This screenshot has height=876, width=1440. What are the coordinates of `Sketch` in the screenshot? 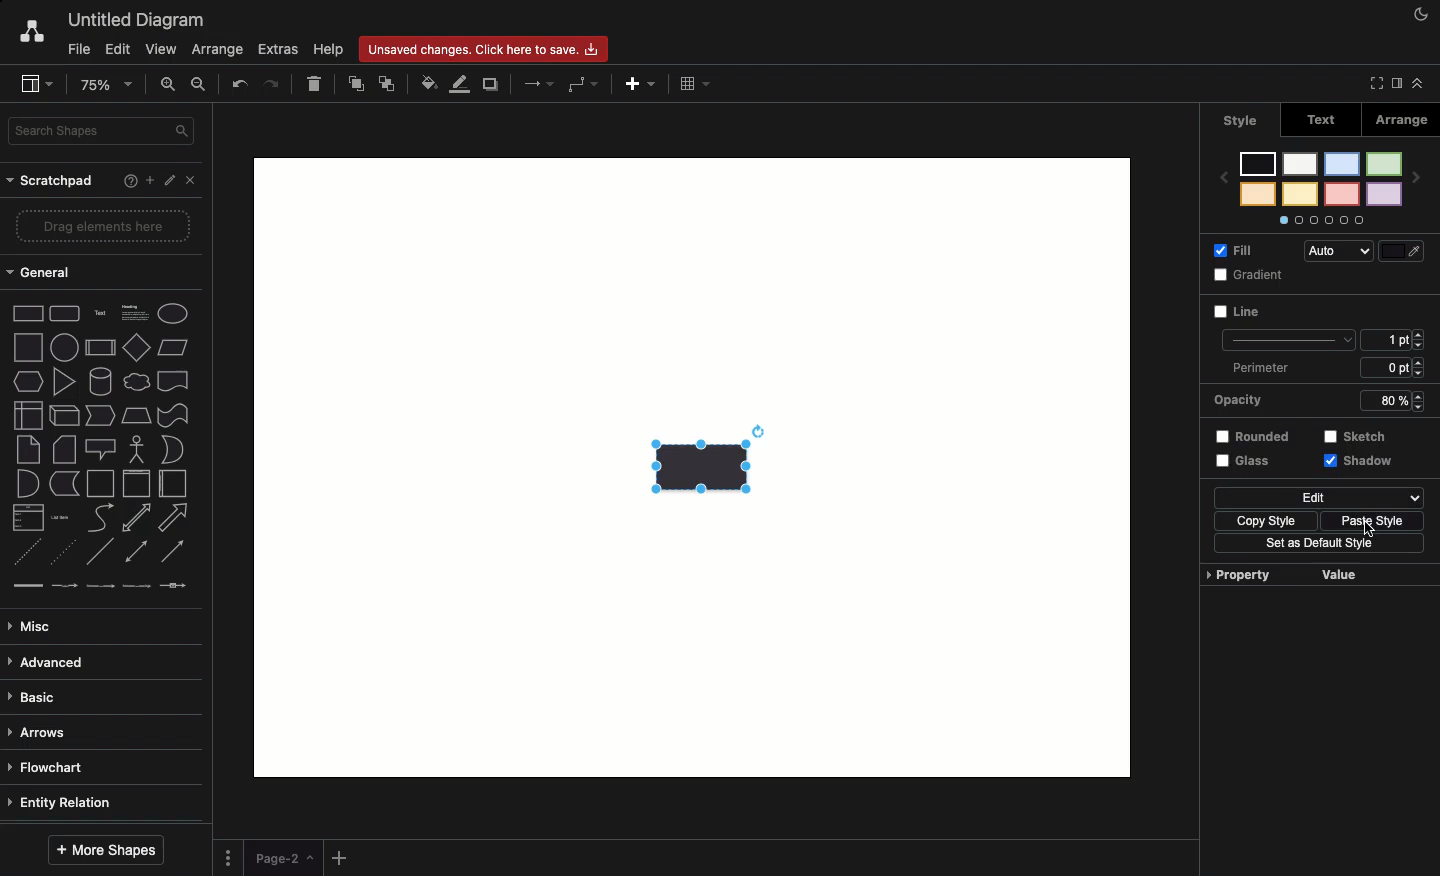 It's located at (1357, 436).